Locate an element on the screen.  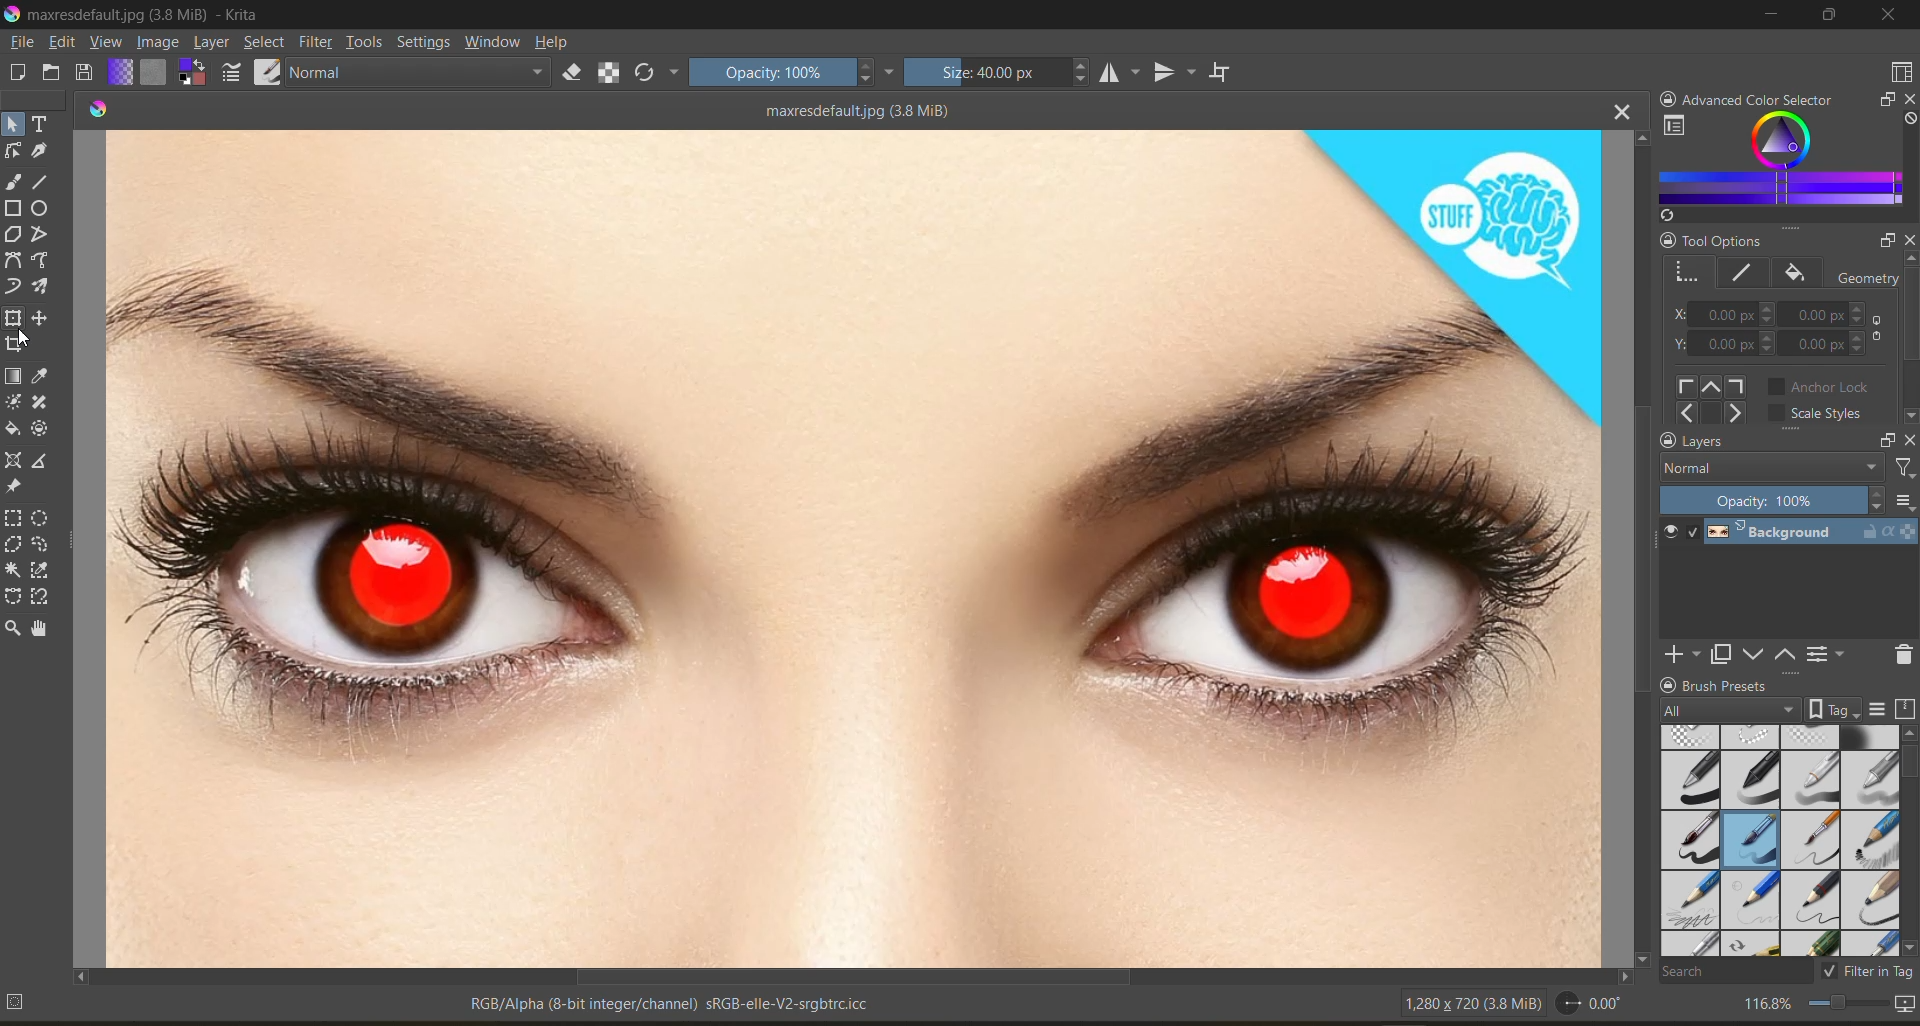
lock docker is located at coordinates (1665, 95).